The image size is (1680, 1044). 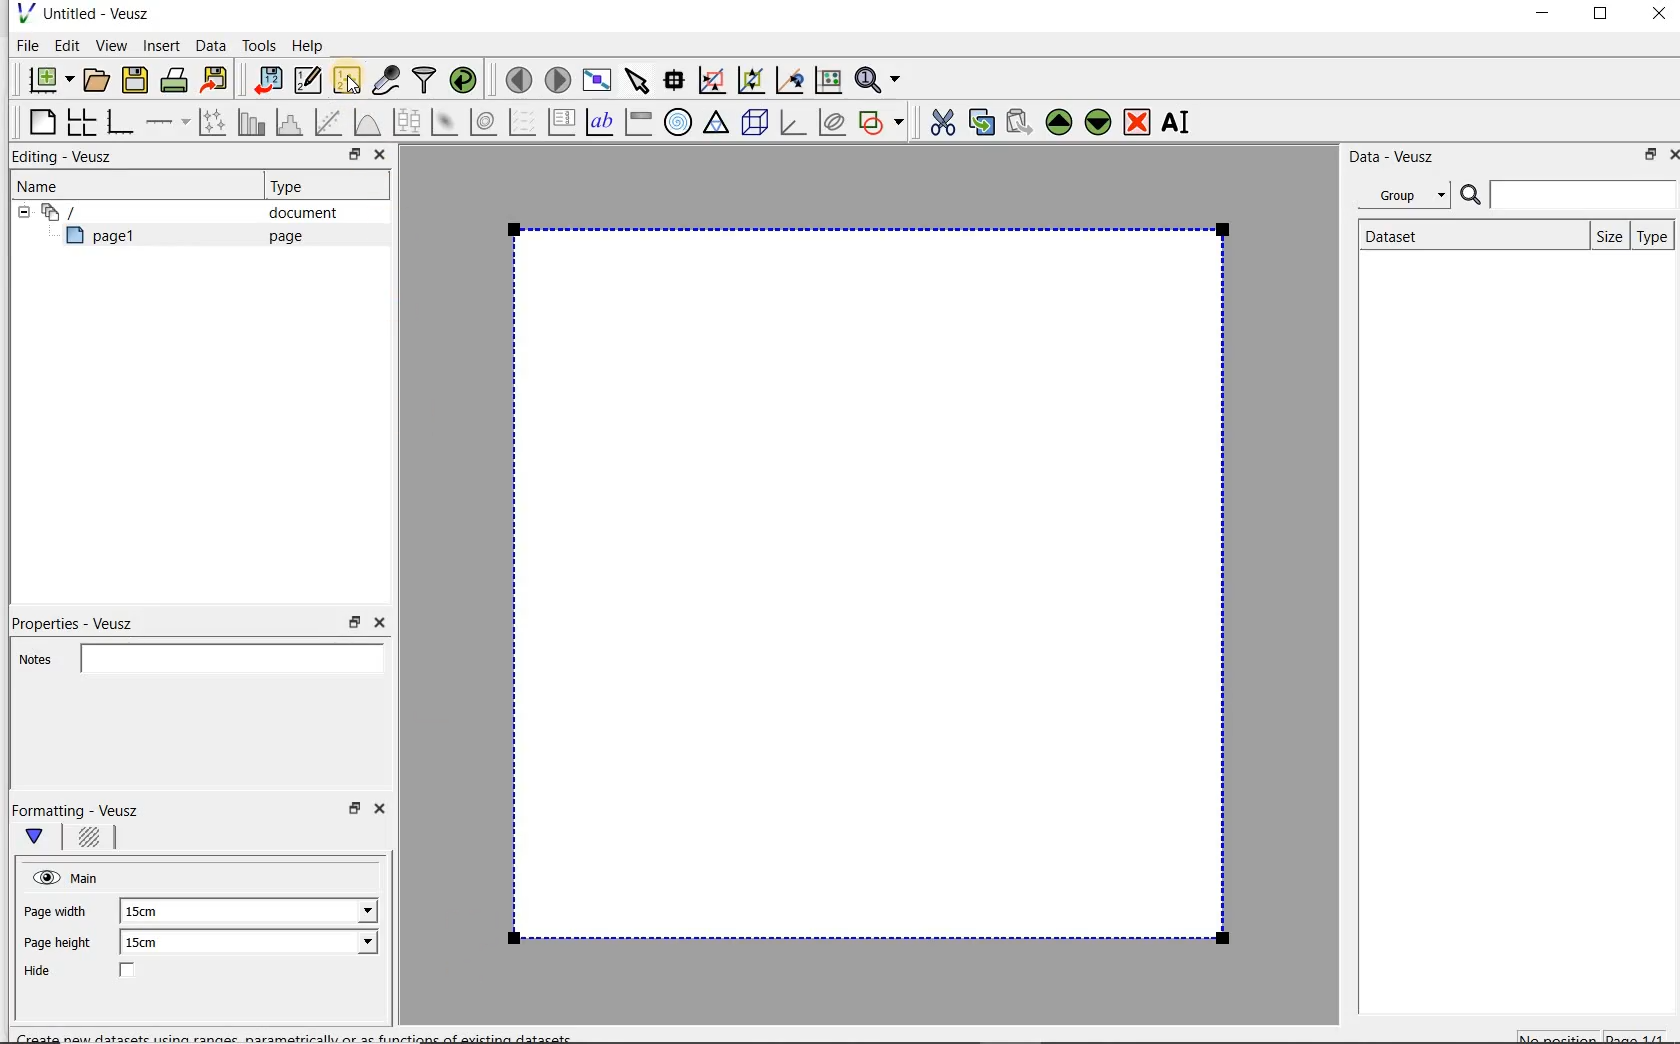 I want to click on Dataset, so click(x=1402, y=234).